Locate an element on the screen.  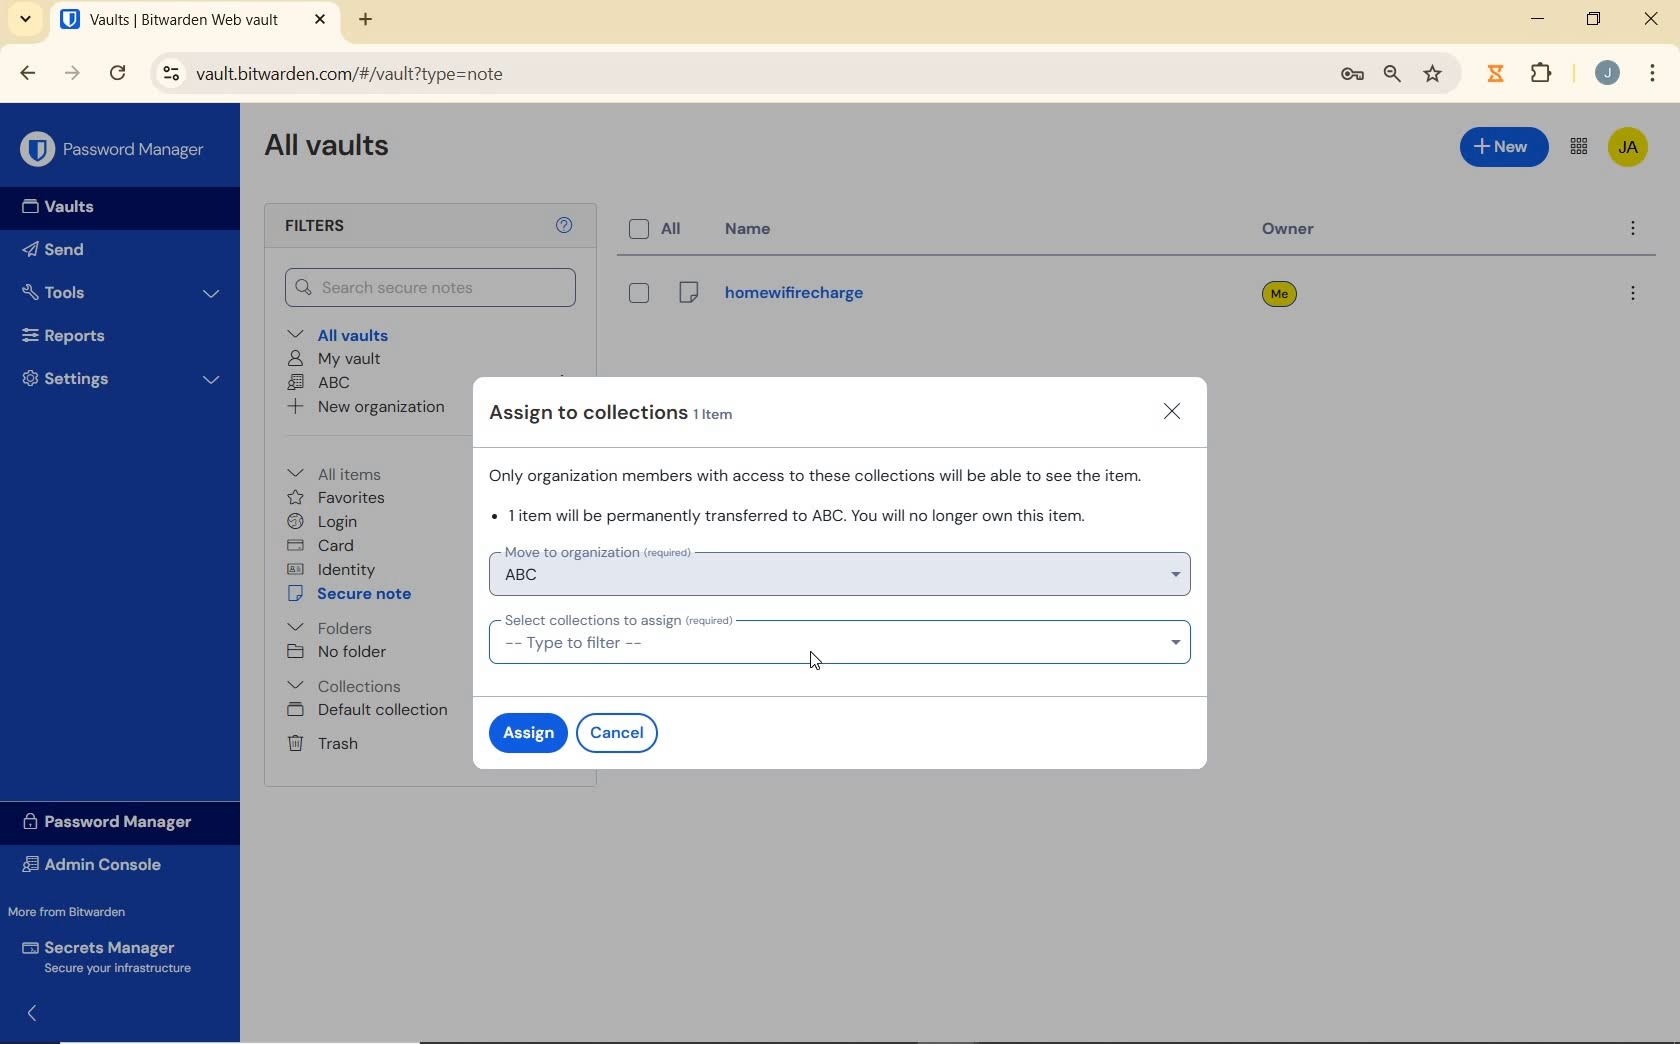
New is located at coordinates (1505, 151).